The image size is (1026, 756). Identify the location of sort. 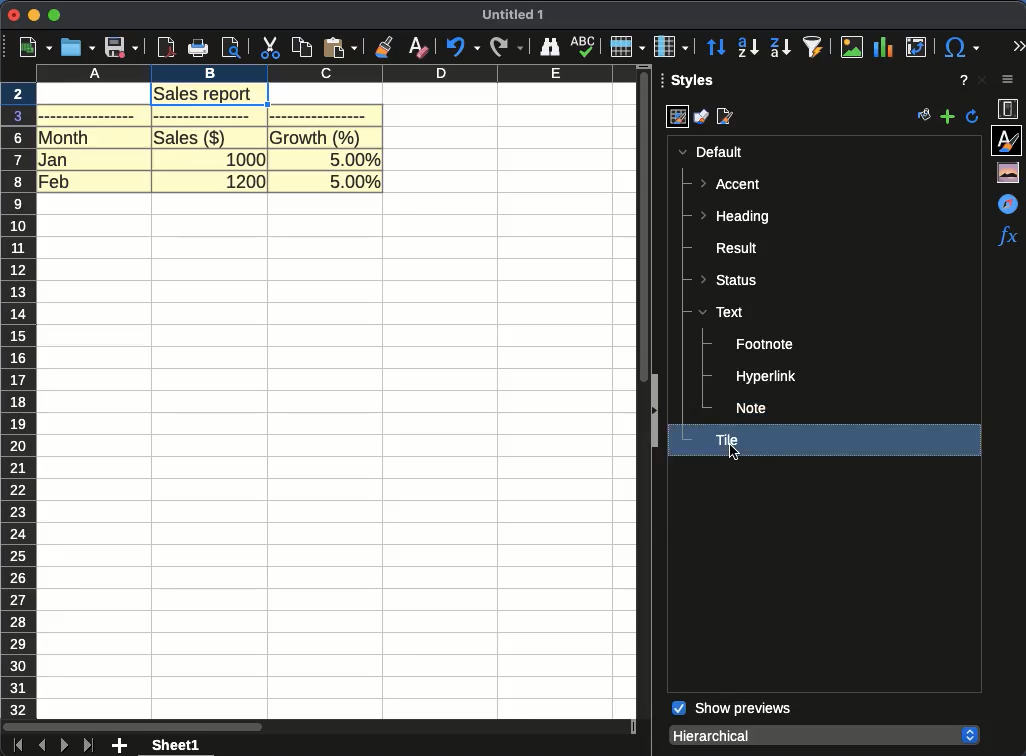
(717, 48).